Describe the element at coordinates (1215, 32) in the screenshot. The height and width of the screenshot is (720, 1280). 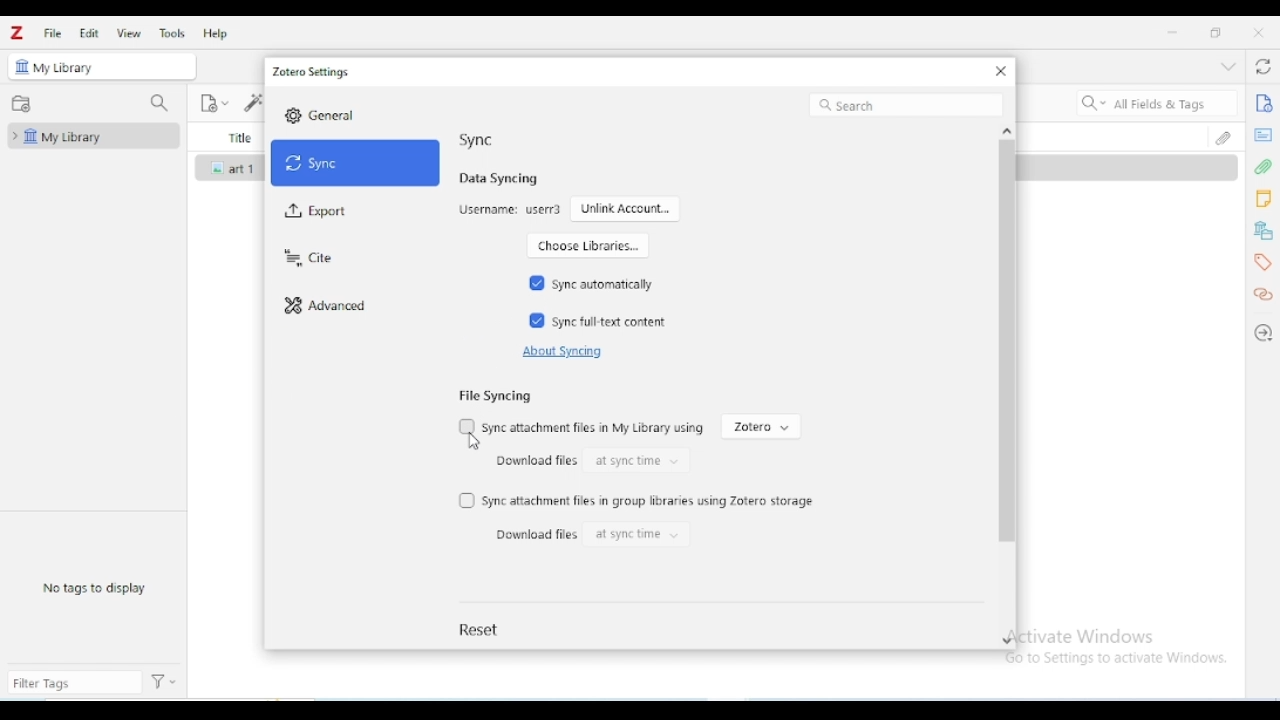
I see `maximize` at that location.